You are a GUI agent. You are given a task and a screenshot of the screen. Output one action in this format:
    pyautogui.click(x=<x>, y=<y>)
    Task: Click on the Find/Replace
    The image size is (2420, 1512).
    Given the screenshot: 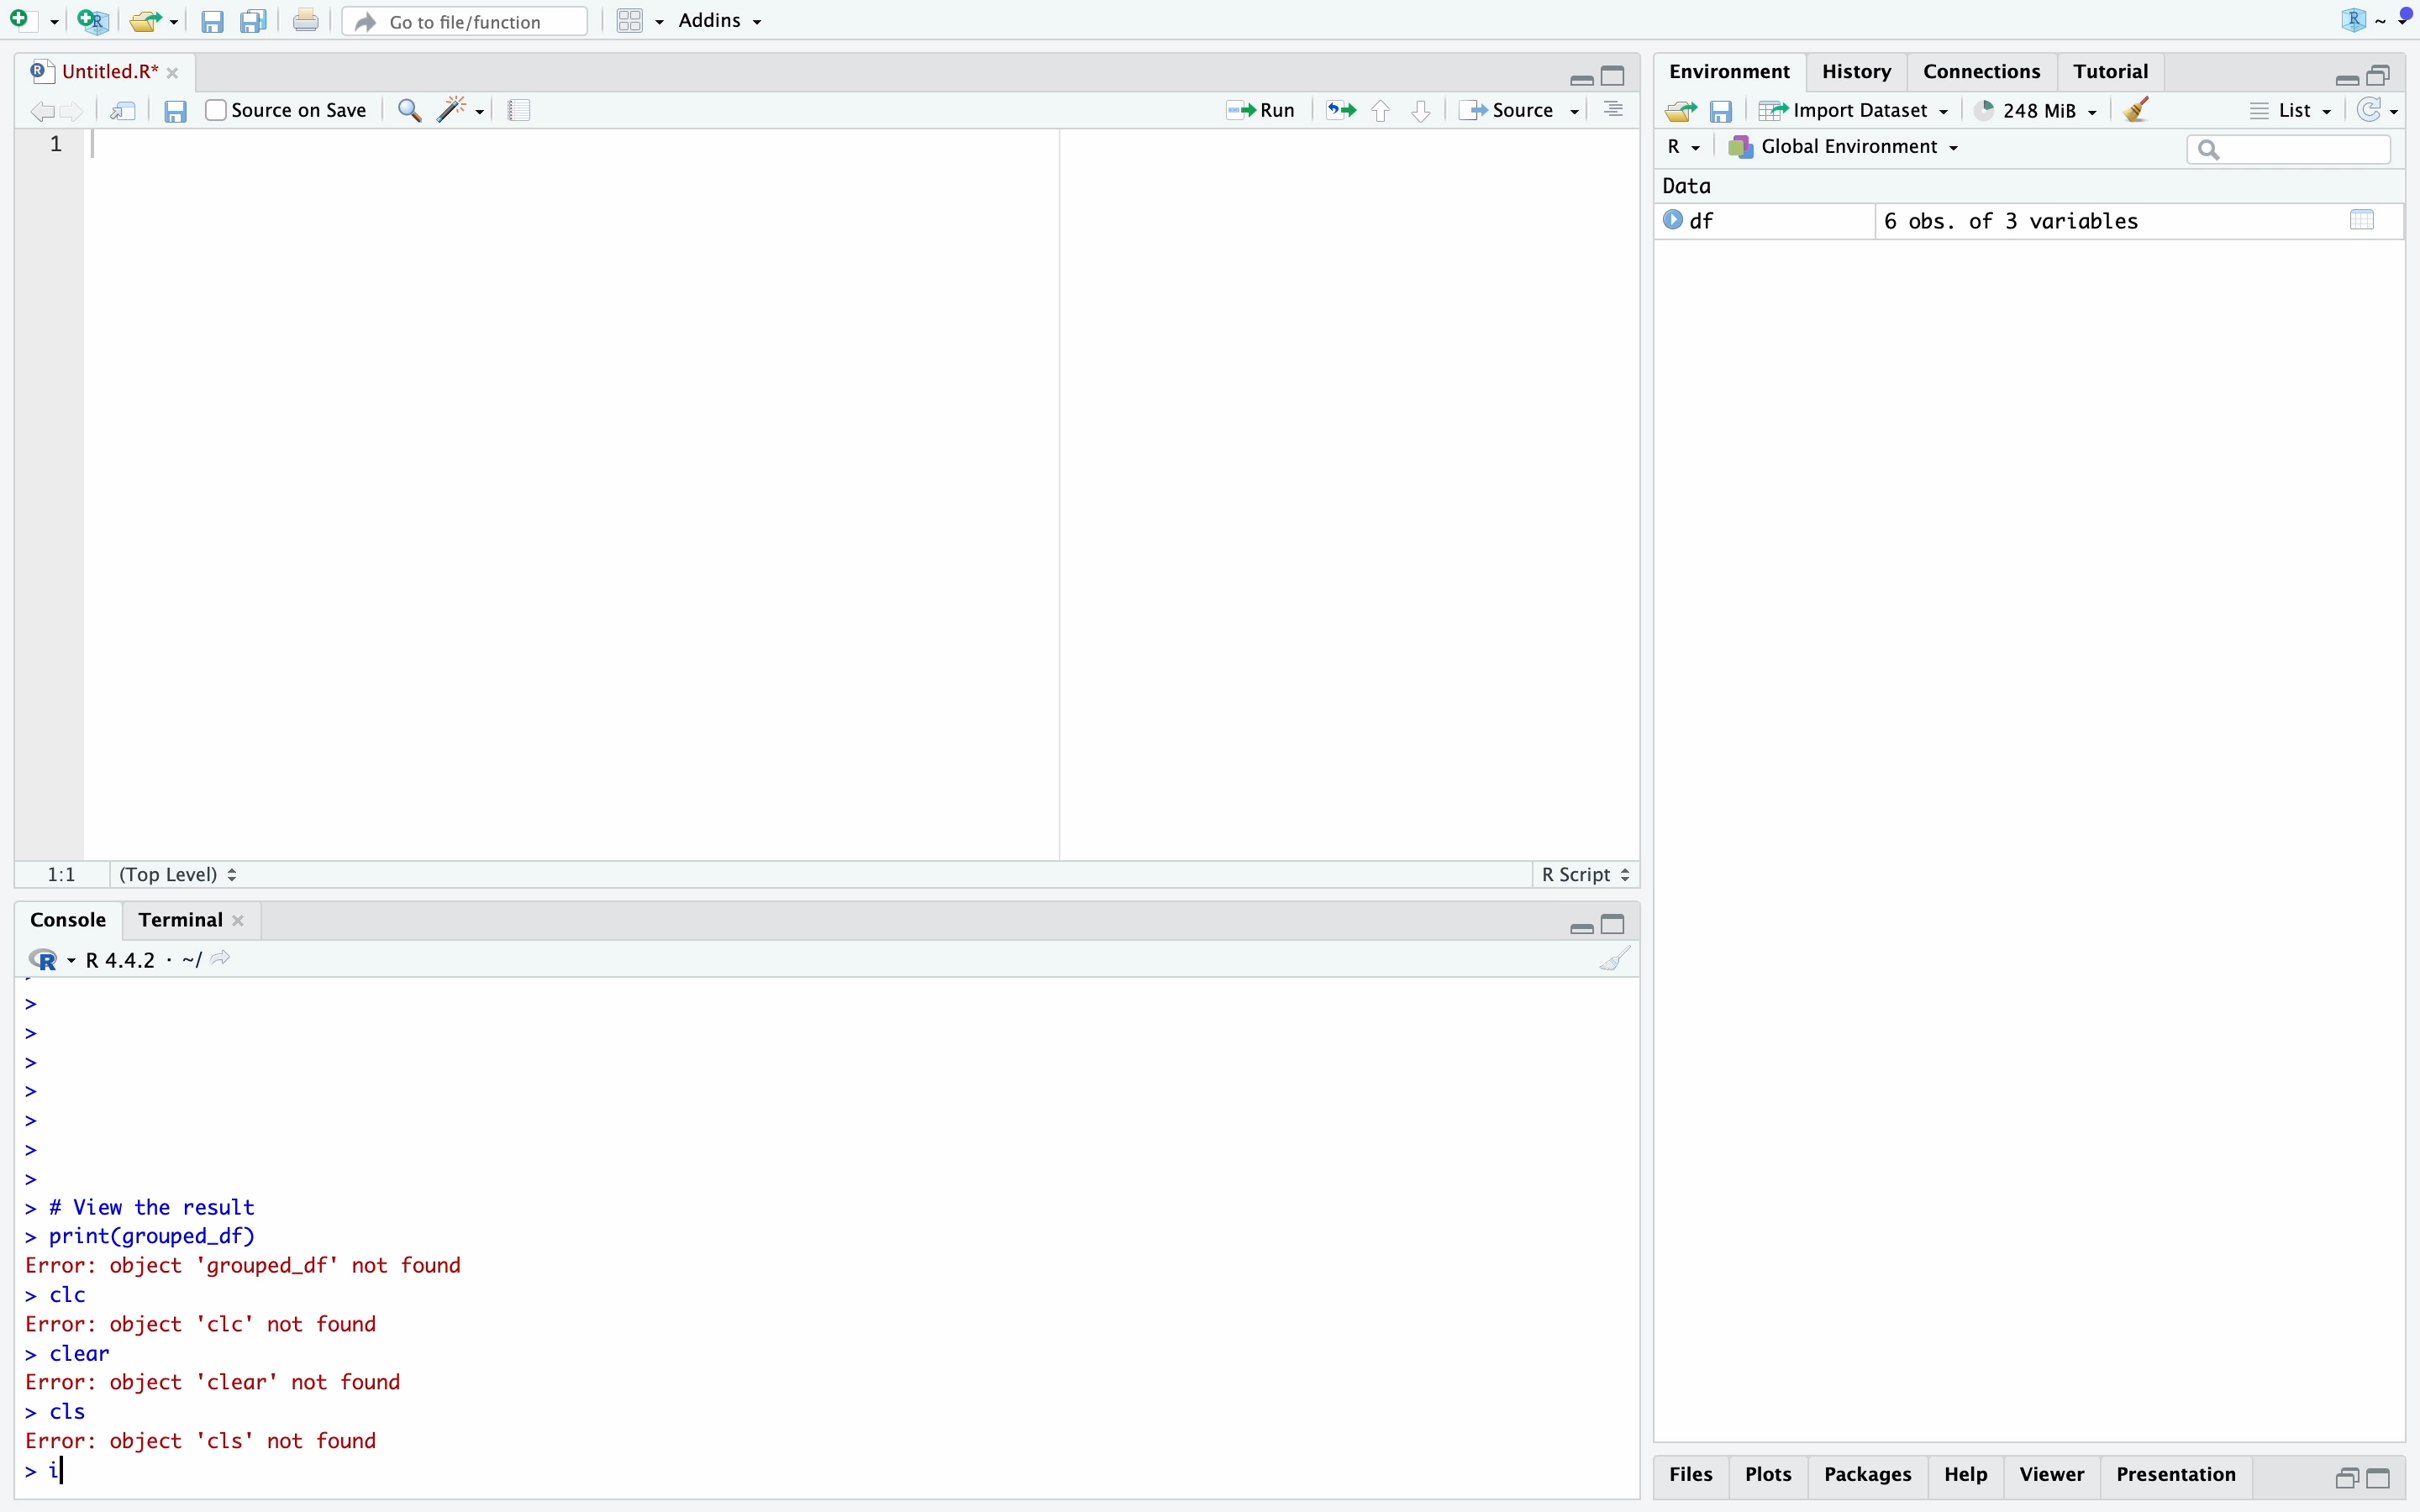 What is the action you would take?
    pyautogui.click(x=409, y=111)
    